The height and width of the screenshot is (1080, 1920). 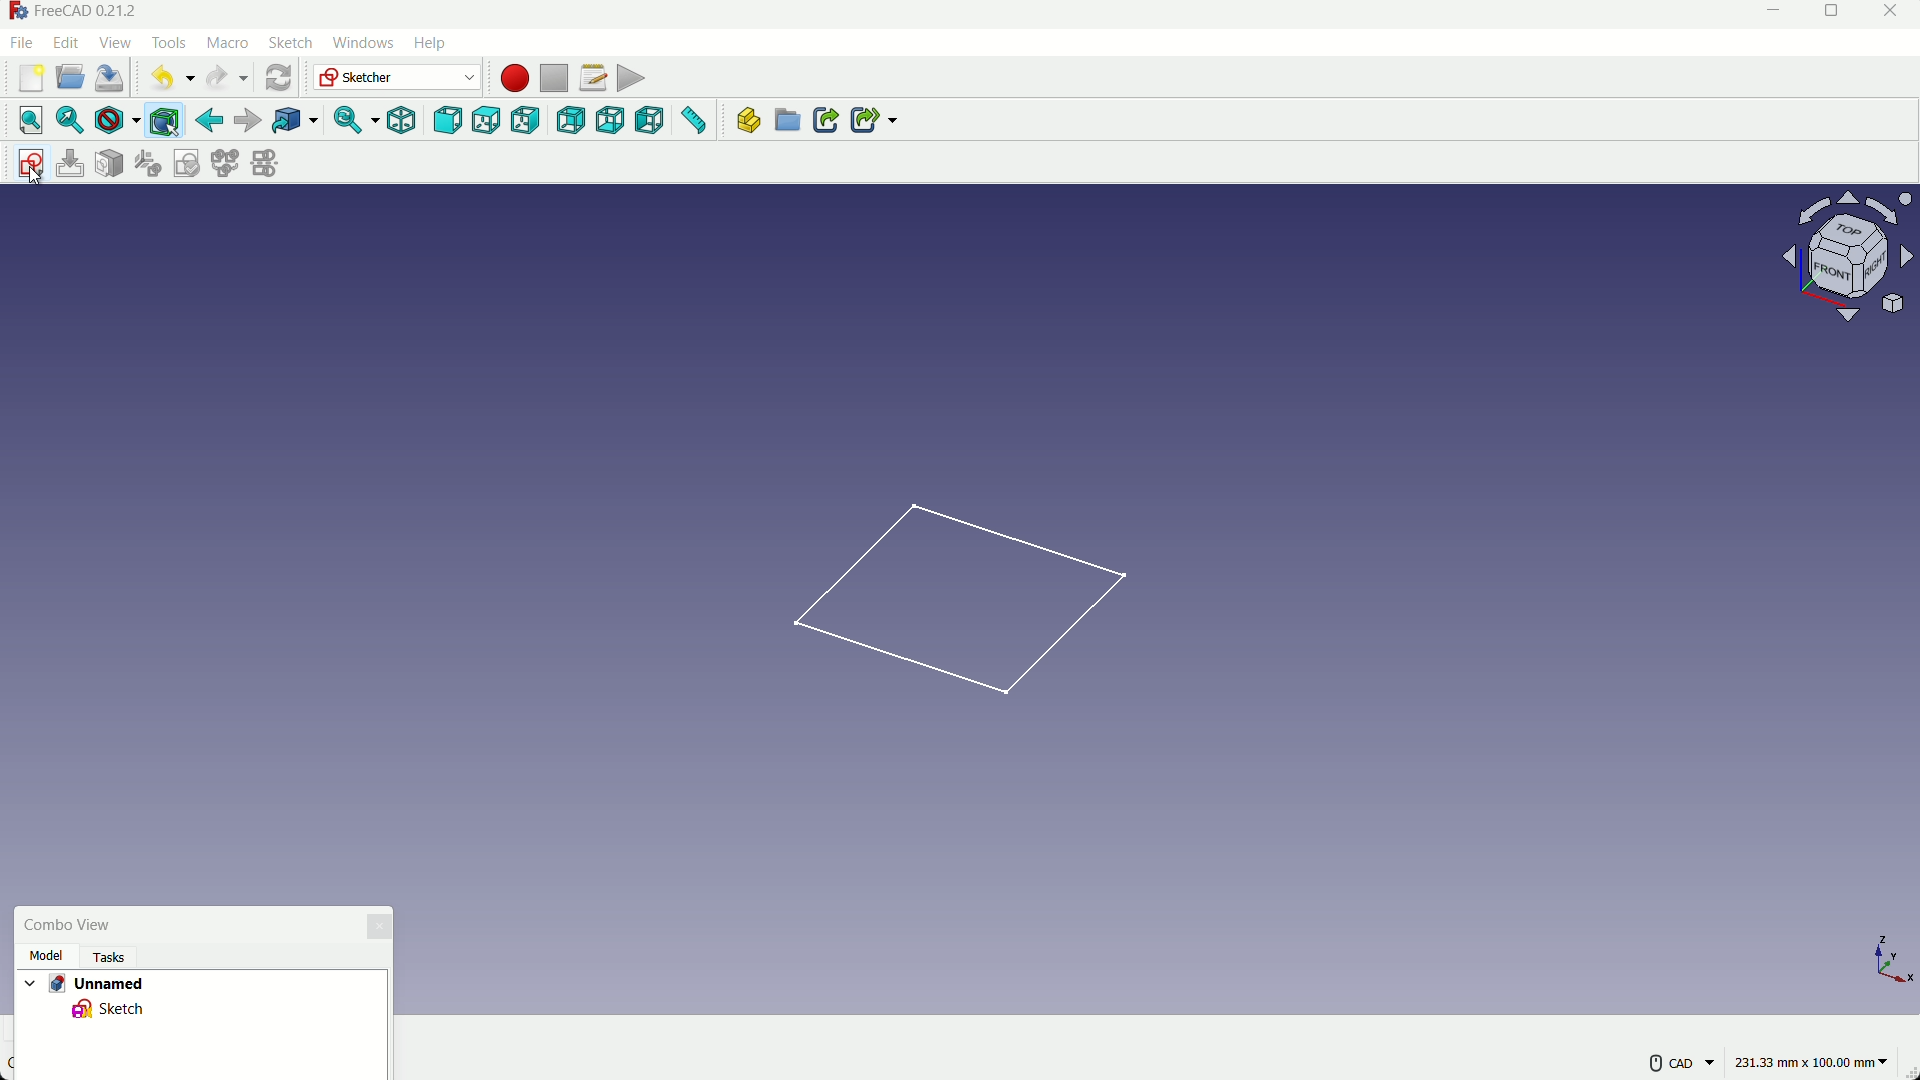 I want to click on create group, so click(x=786, y=118).